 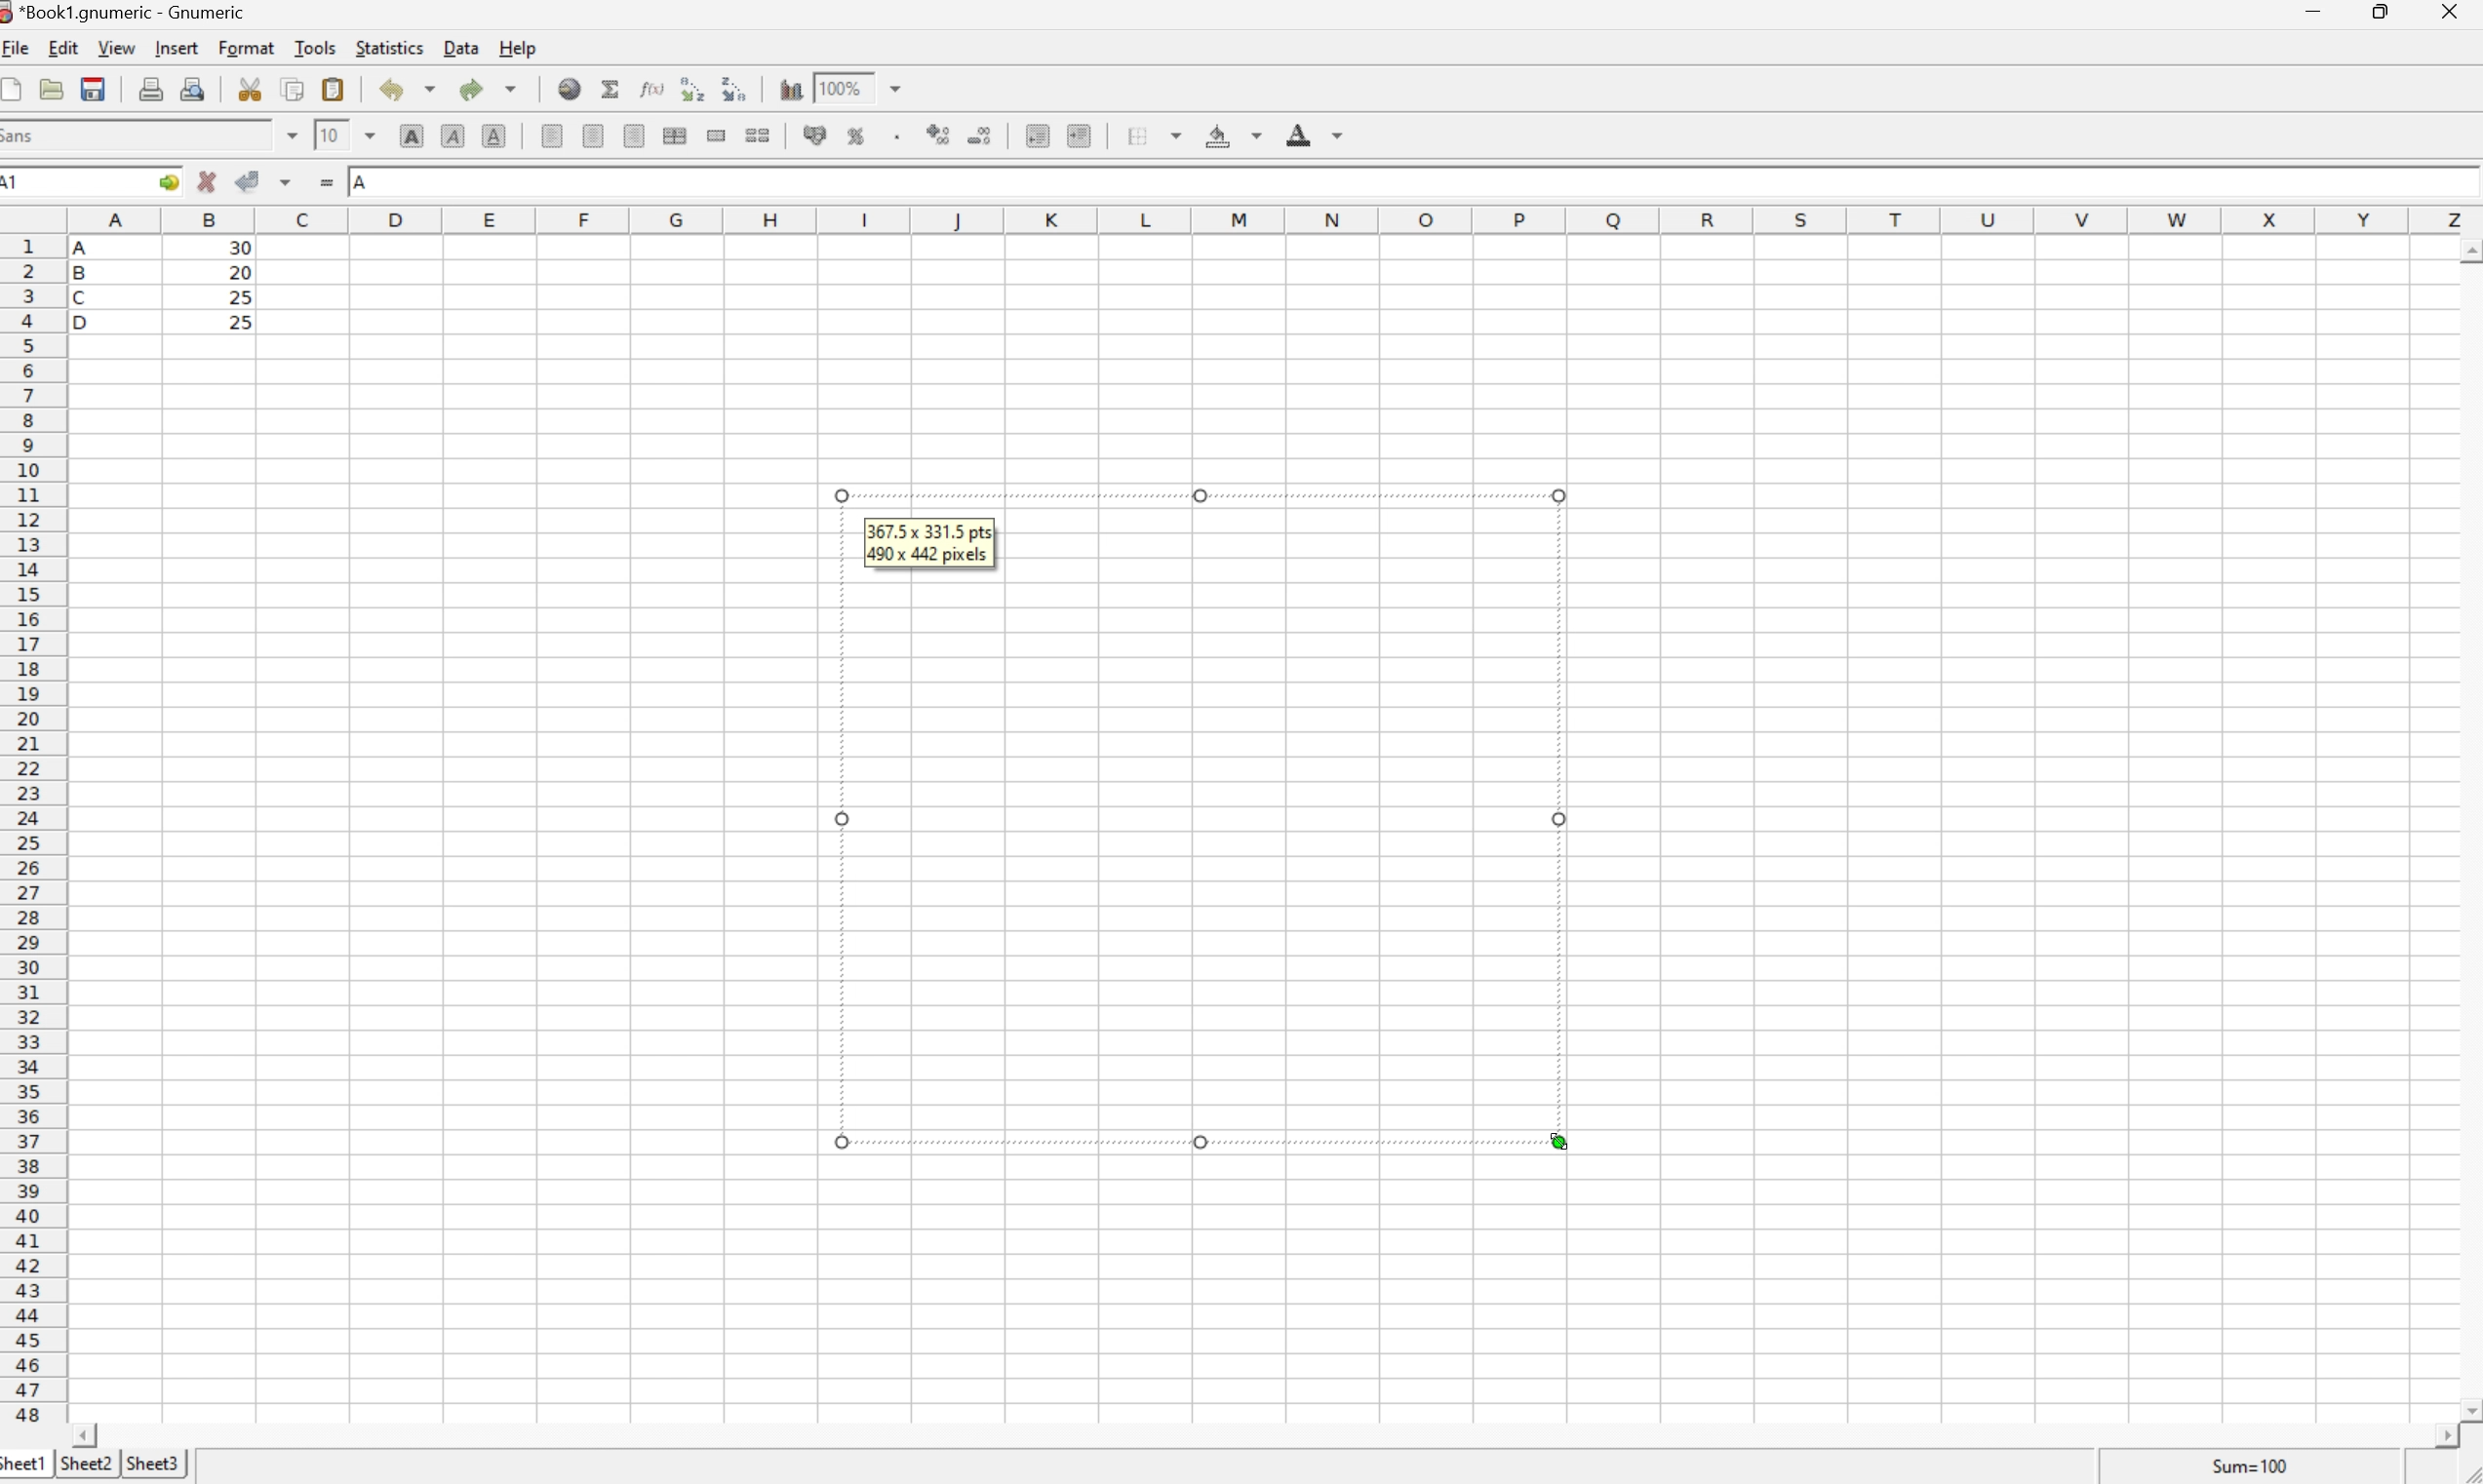 What do you see at coordinates (1147, 134) in the screenshot?
I see `Borders` at bounding box center [1147, 134].